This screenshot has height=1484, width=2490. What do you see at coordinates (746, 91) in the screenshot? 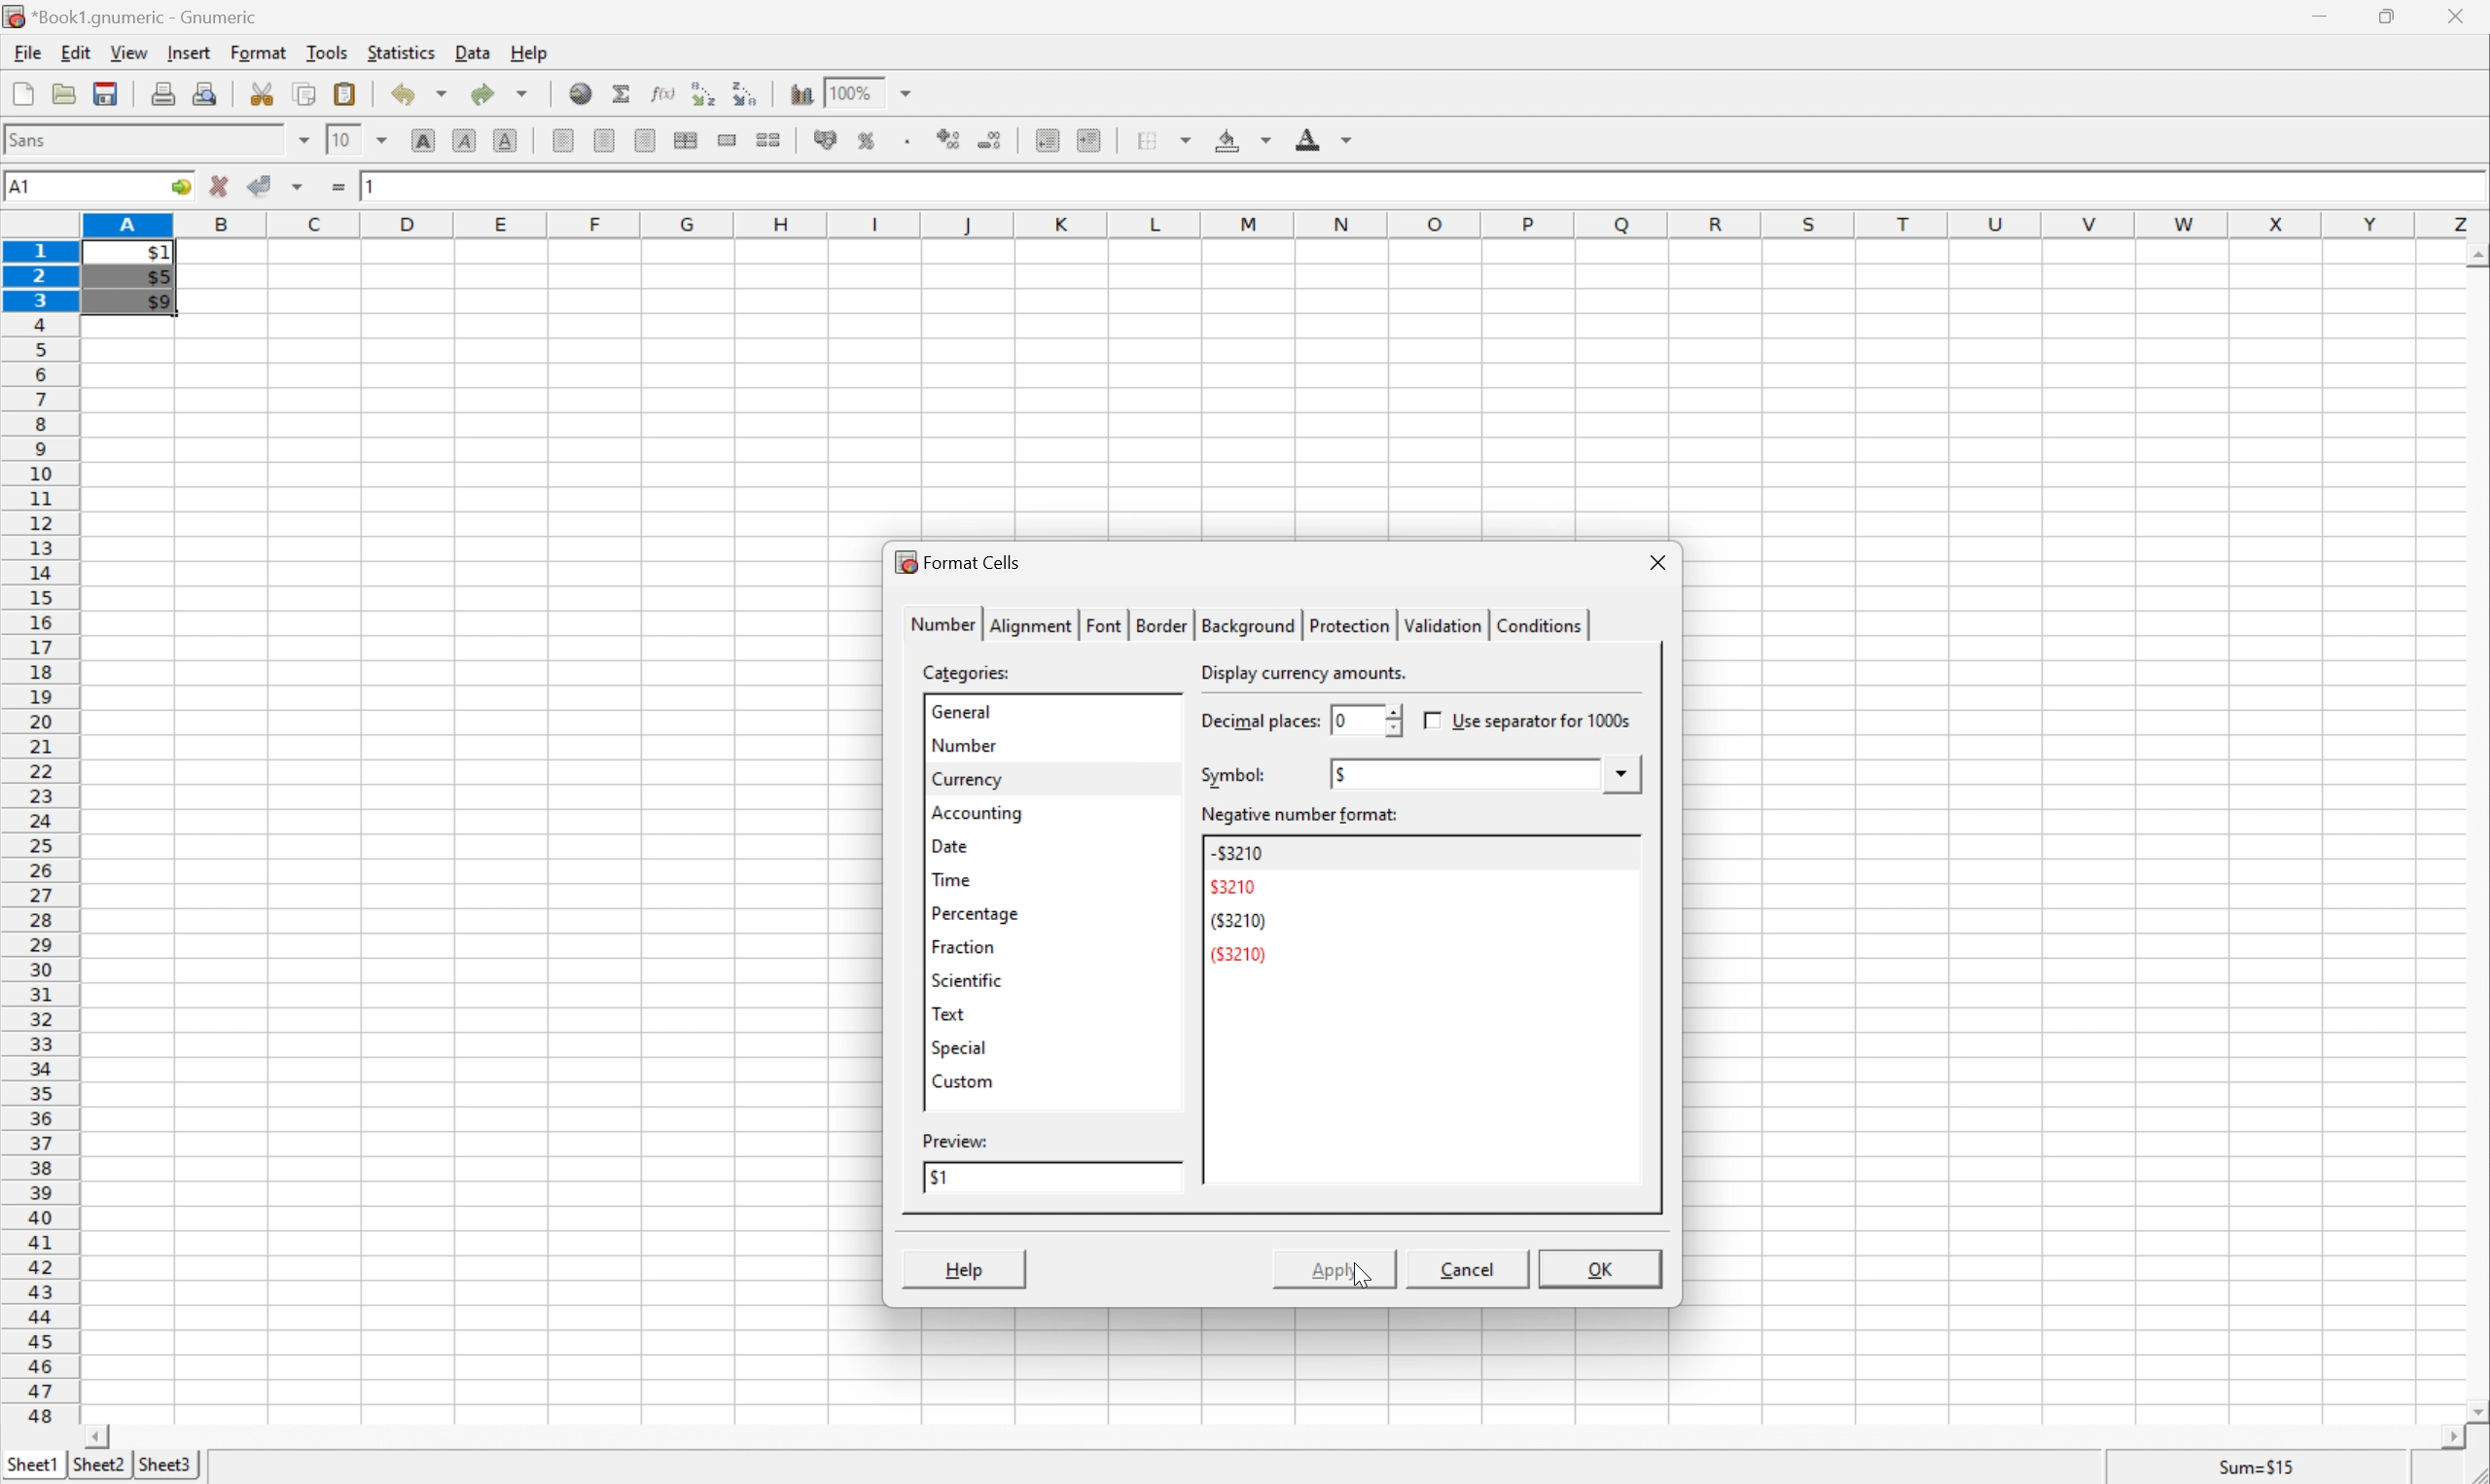
I see `Sort the selected region in descending order based on the first column selected` at bounding box center [746, 91].